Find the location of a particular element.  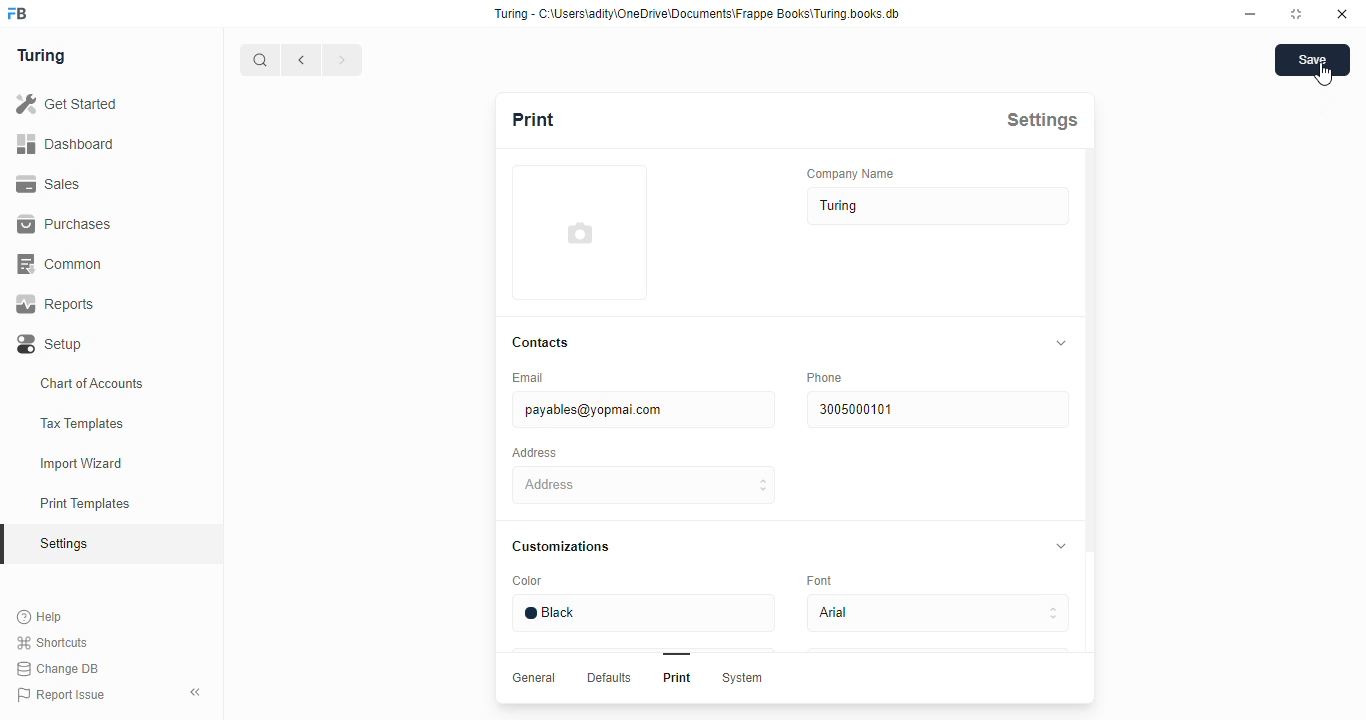

Adal is located at coordinates (941, 613).